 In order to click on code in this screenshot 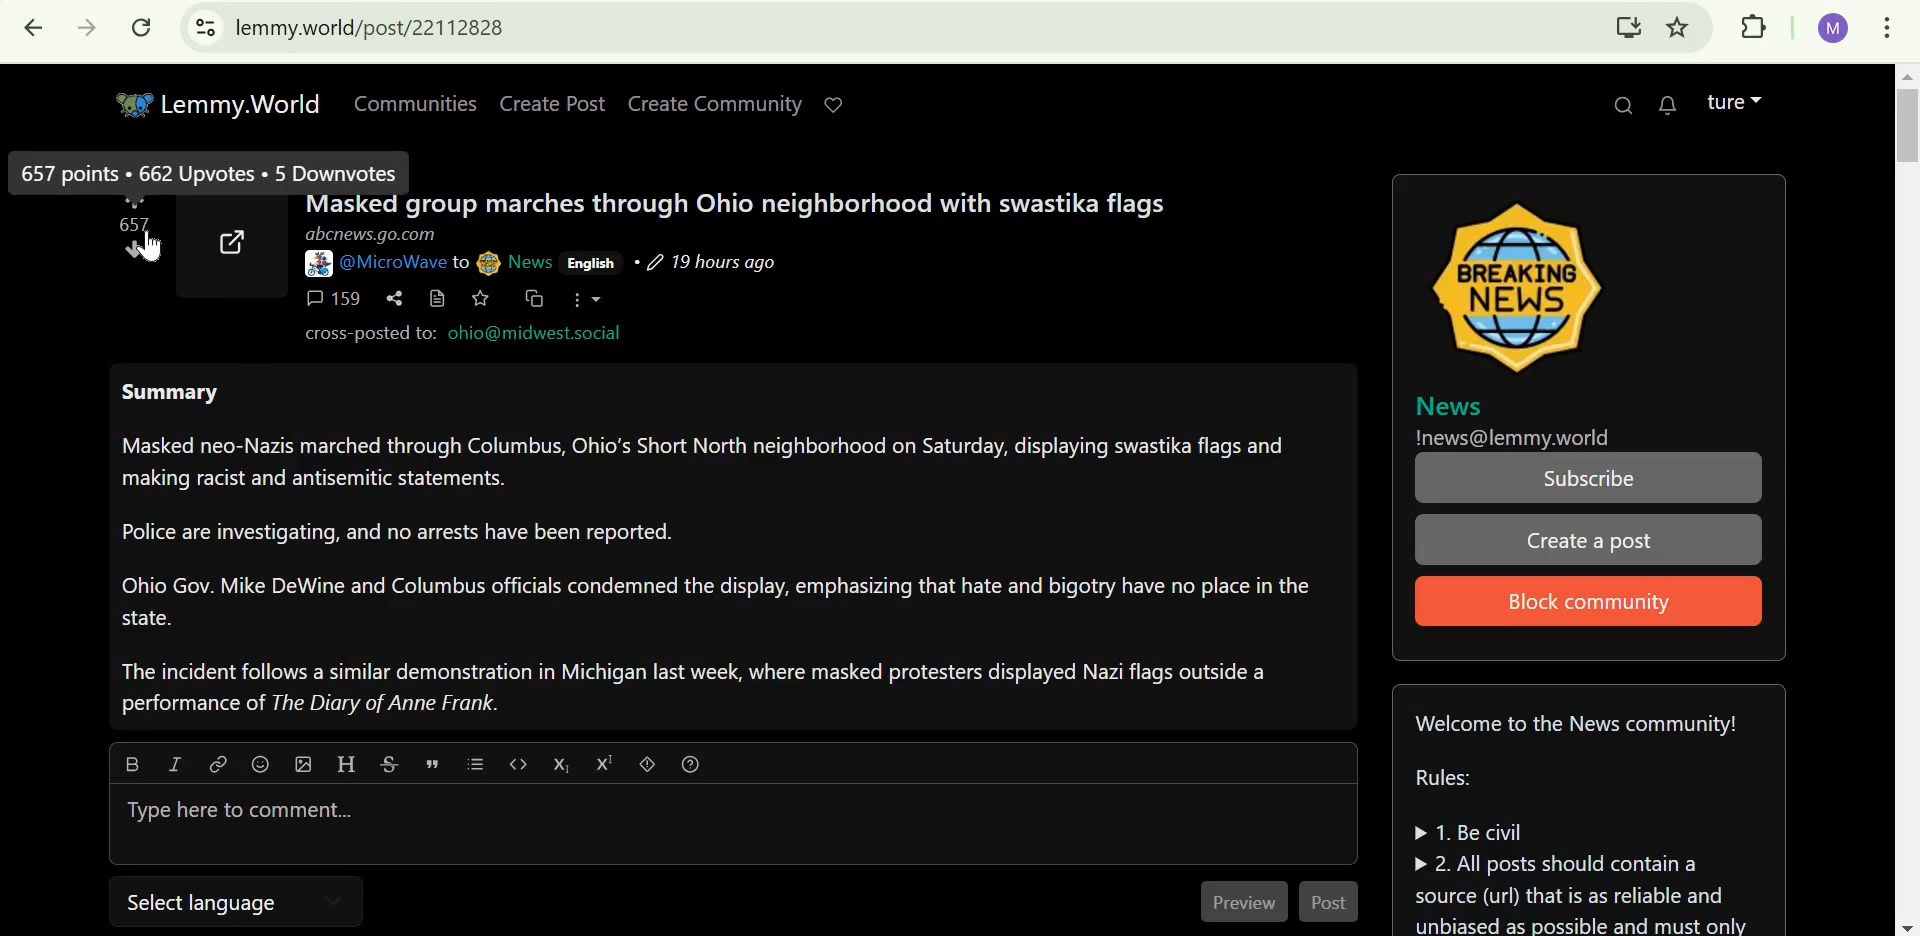, I will do `click(516, 764)`.